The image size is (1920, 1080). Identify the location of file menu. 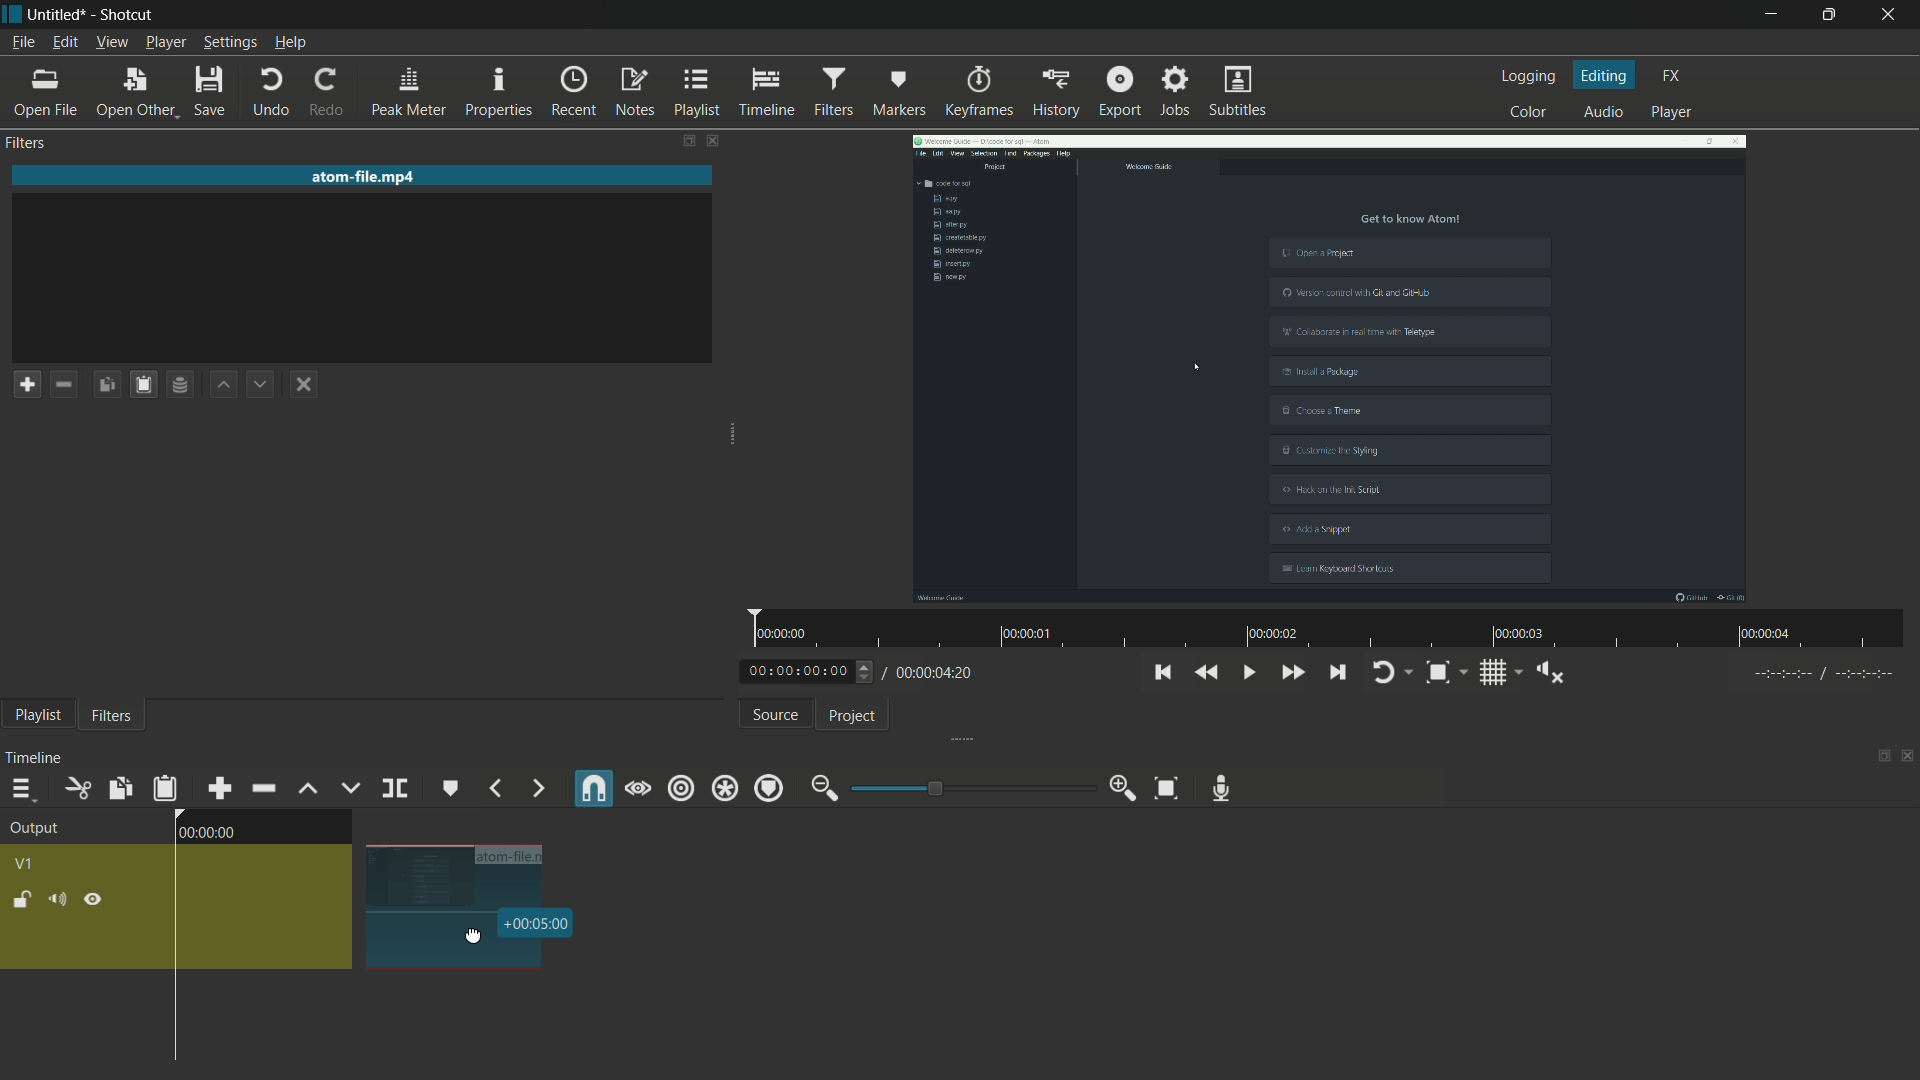
(22, 42).